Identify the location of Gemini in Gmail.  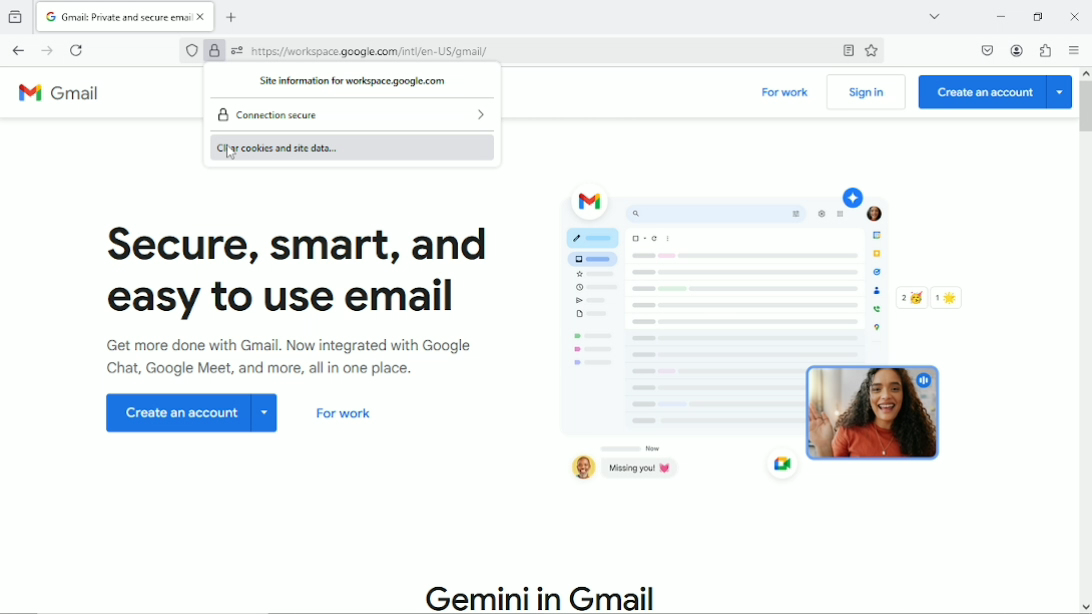
(543, 597).